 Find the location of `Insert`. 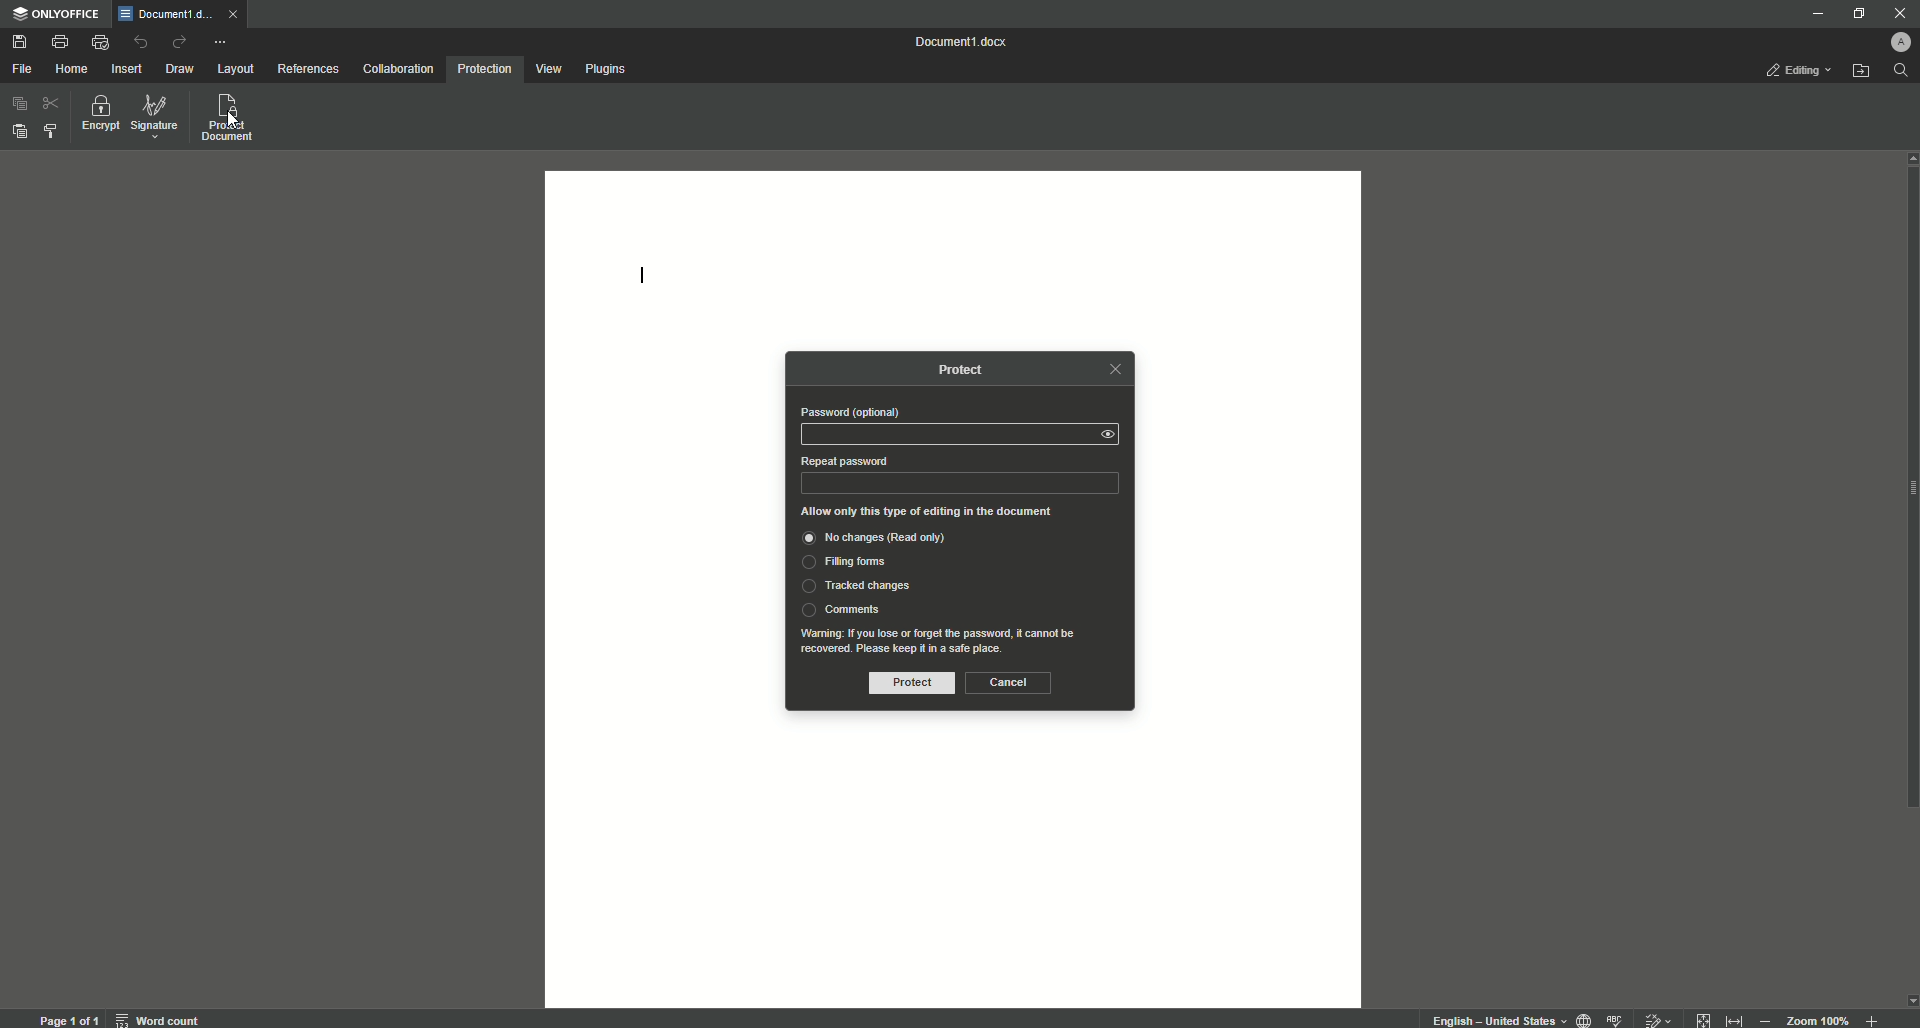

Insert is located at coordinates (128, 68).